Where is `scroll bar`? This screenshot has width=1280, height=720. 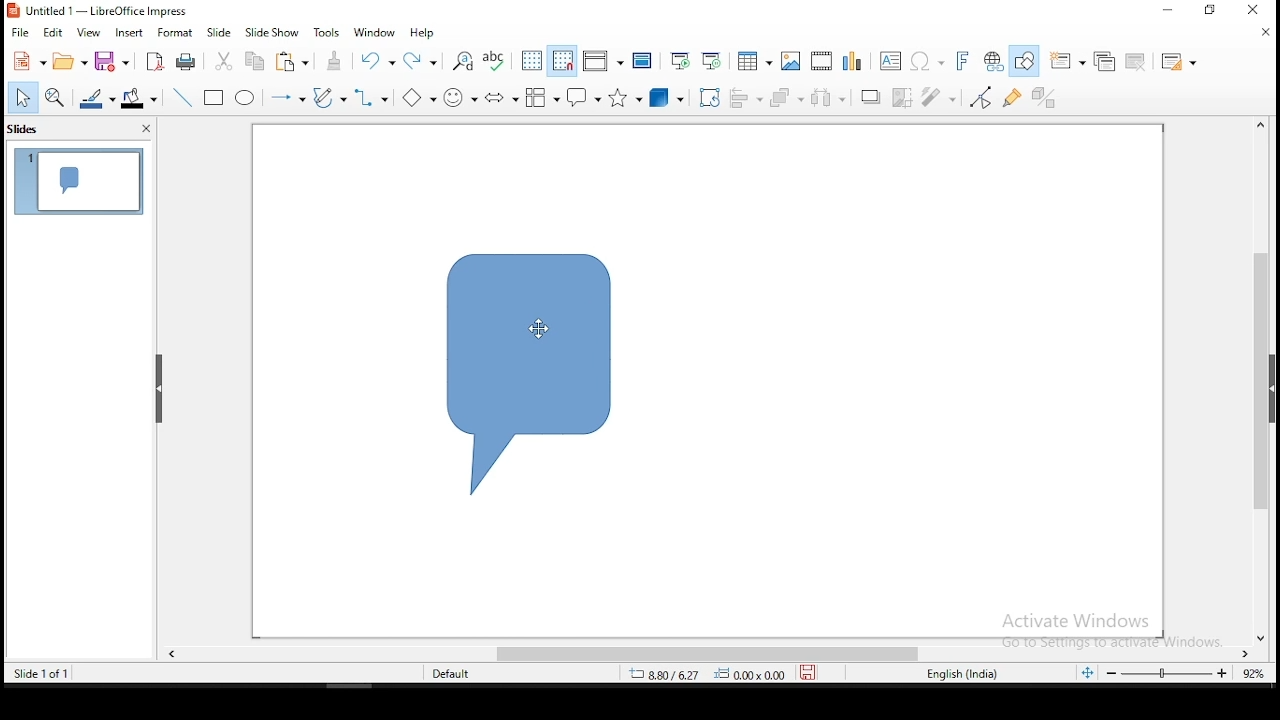 scroll bar is located at coordinates (719, 655).